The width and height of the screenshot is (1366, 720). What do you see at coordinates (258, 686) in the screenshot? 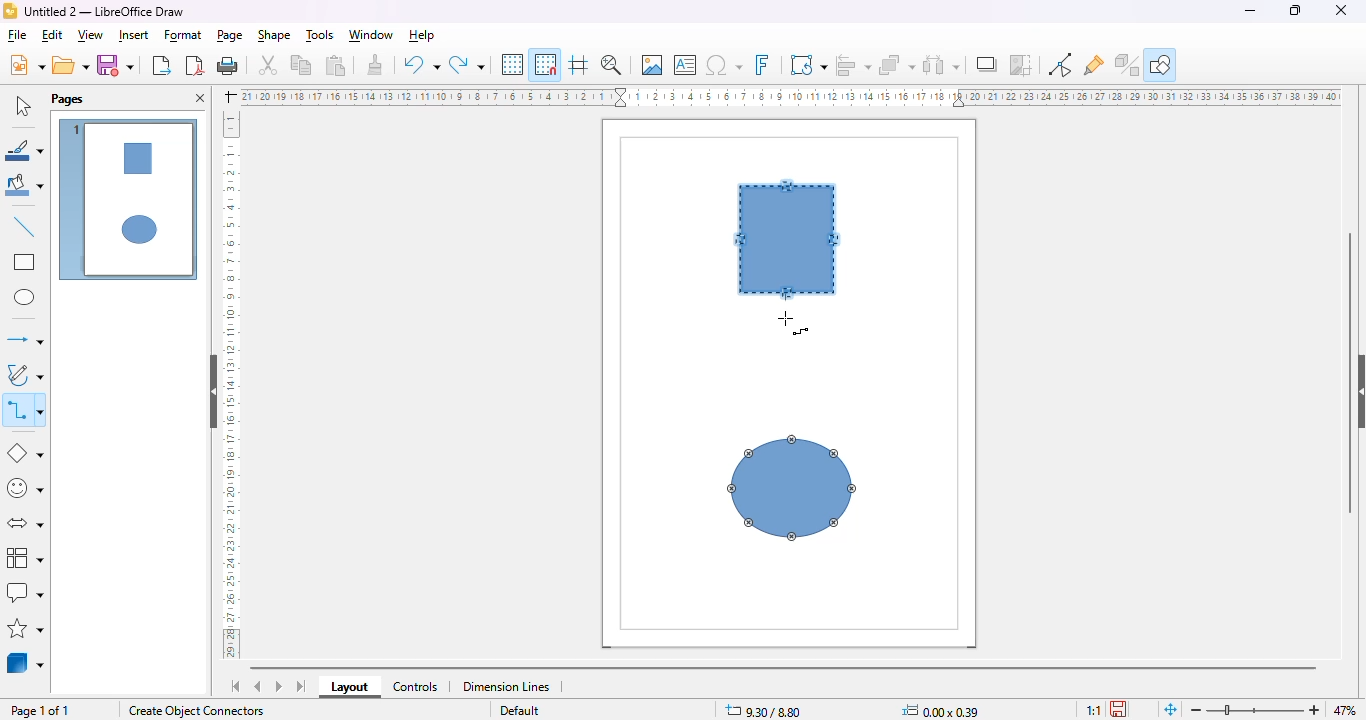
I see `scroll to previous sheet` at bounding box center [258, 686].